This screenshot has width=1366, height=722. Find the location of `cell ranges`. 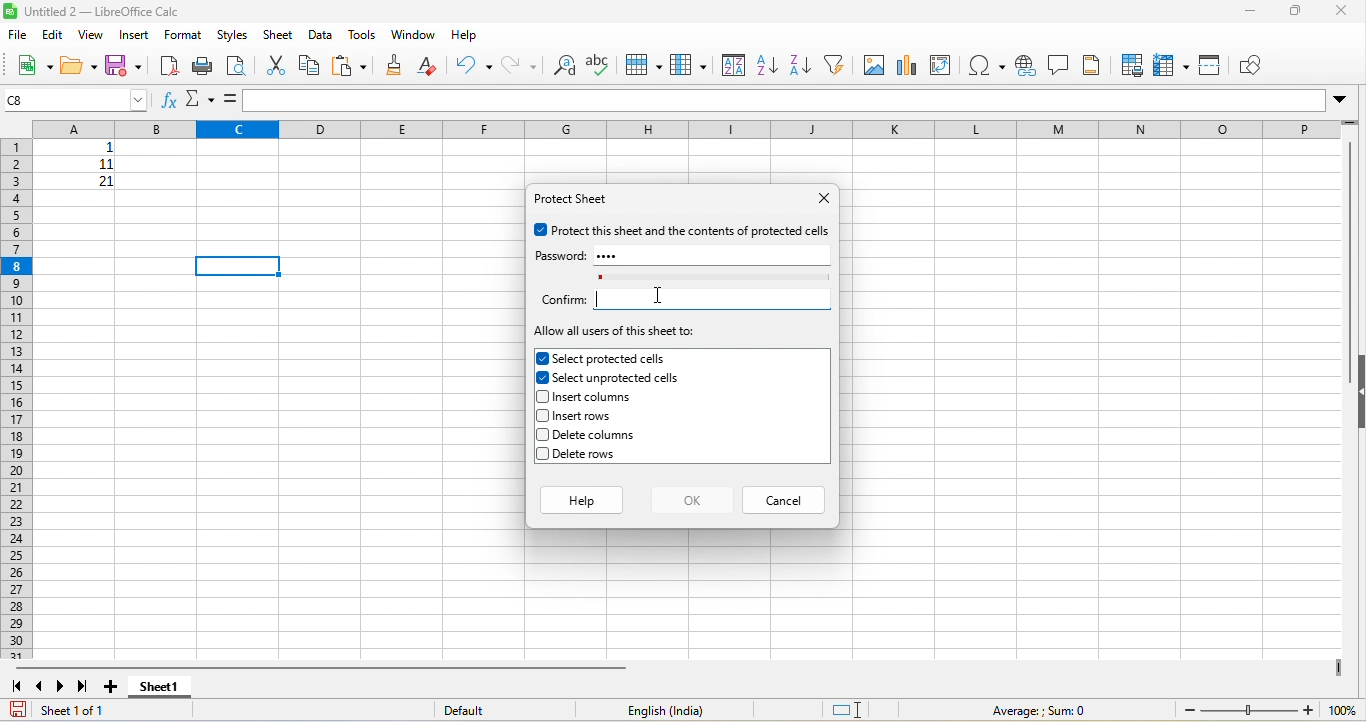

cell ranges is located at coordinates (83, 174).